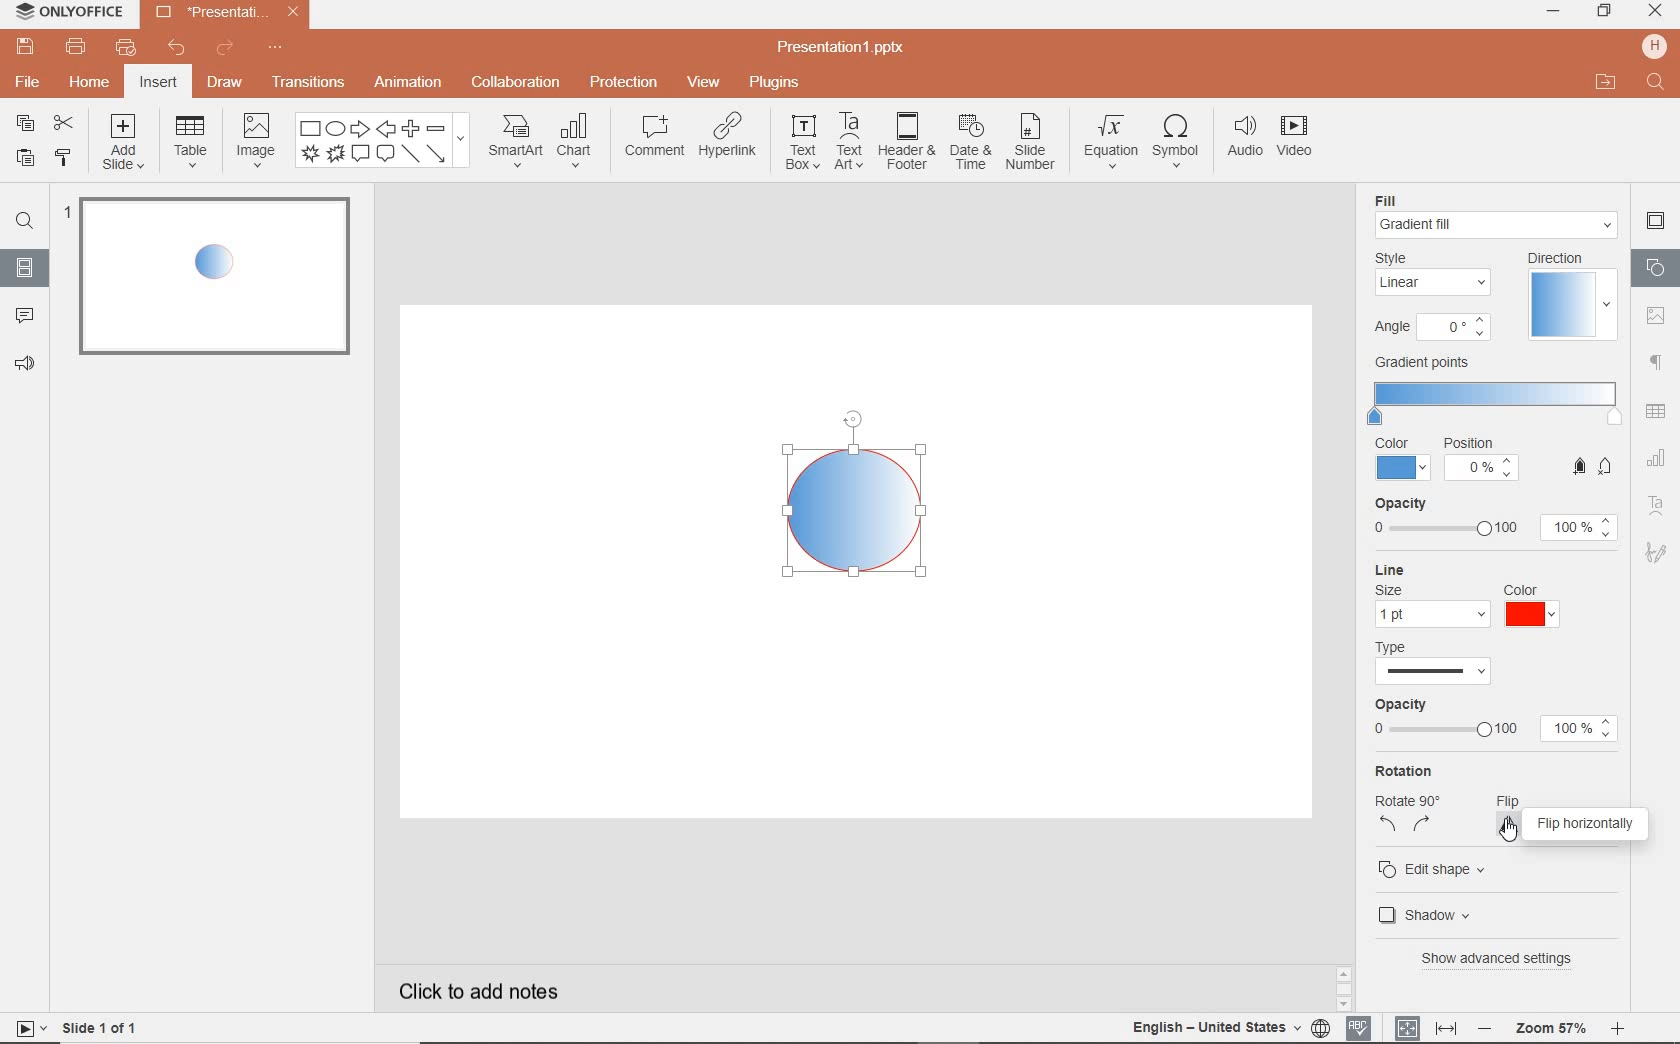  Describe the element at coordinates (1659, 314) in the screenshot. I see `image settings` at that location.